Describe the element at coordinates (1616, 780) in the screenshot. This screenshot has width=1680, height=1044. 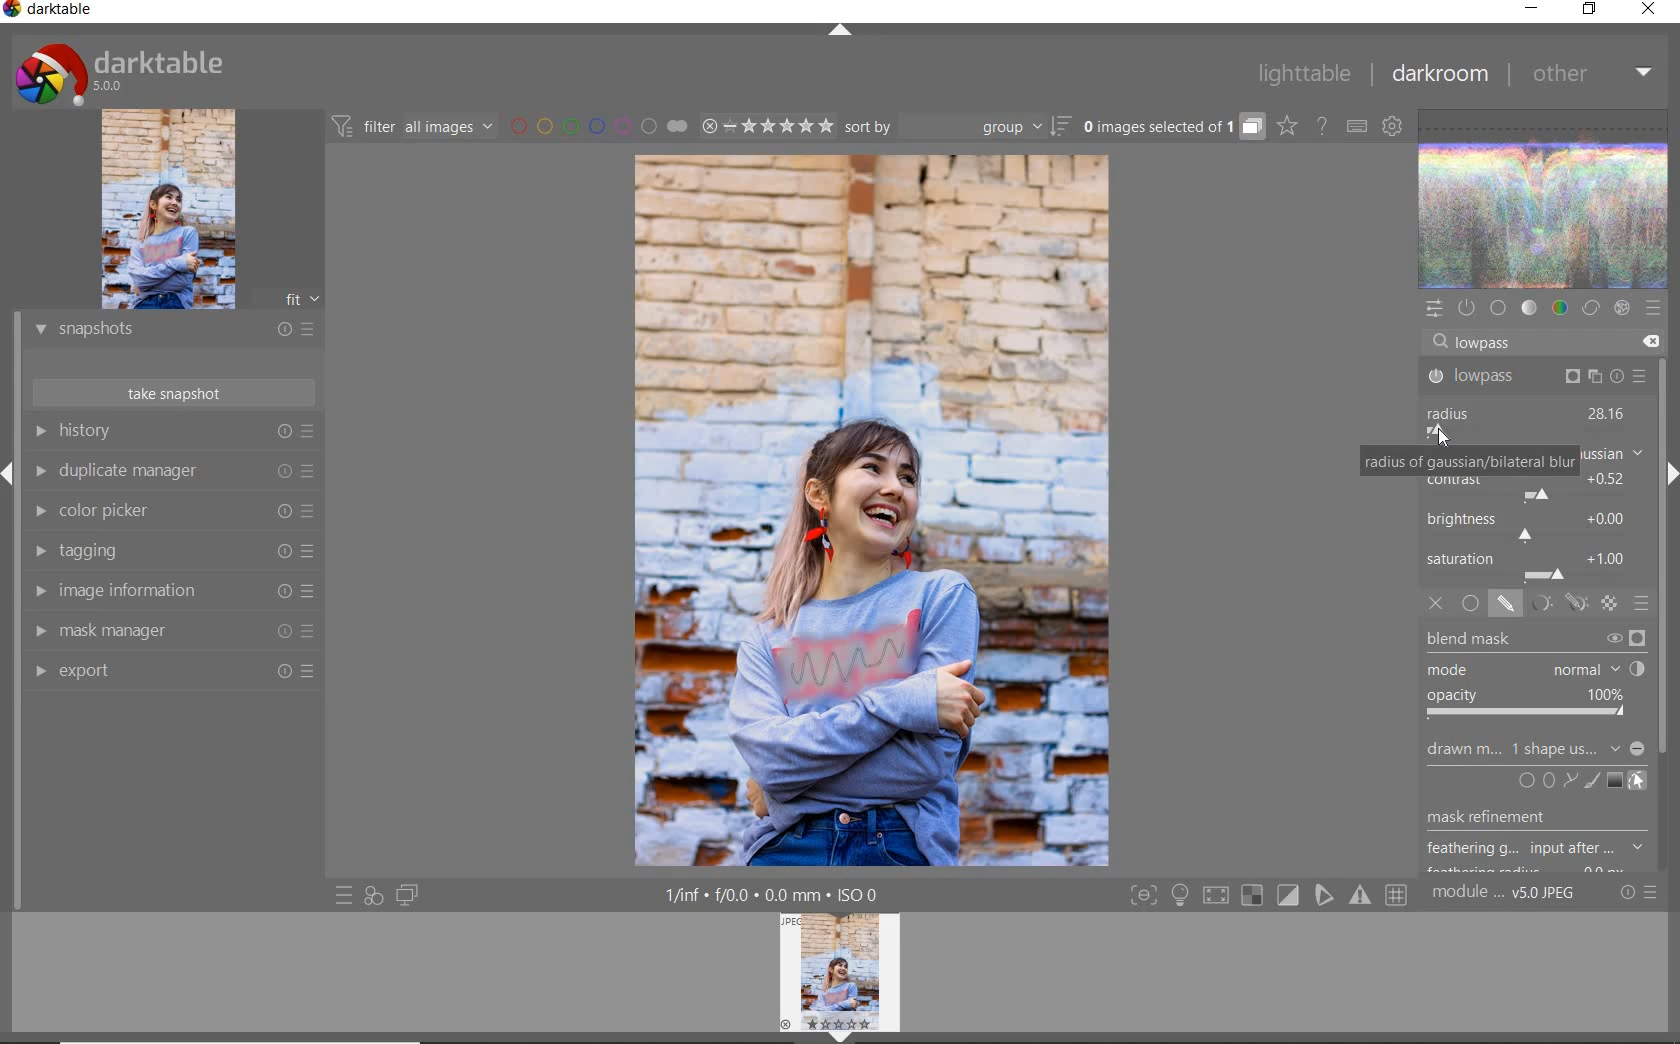
I see `add gradient` at that location.